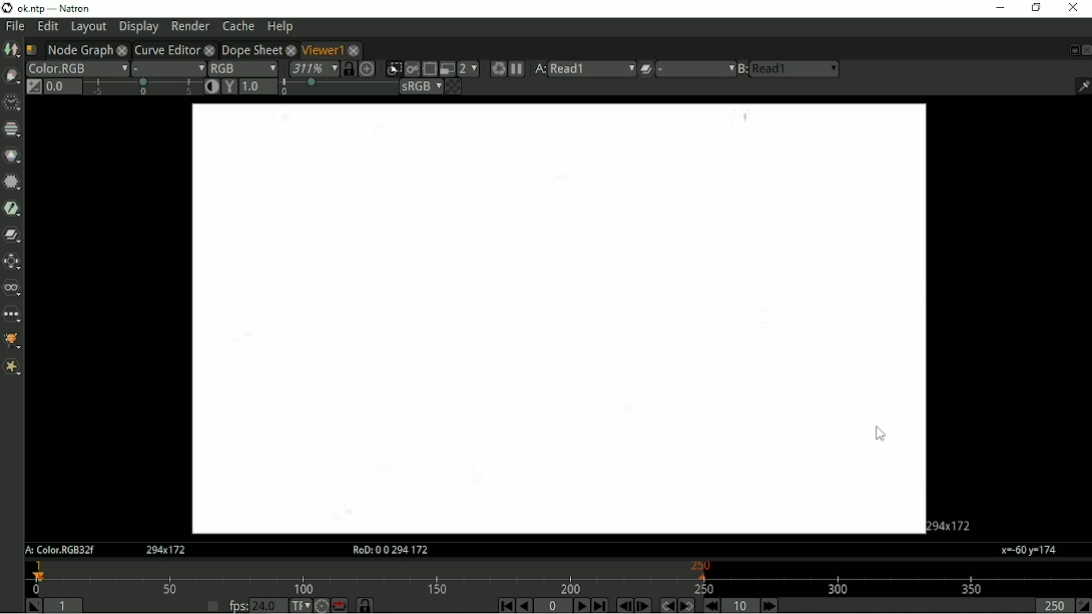 The width and height of the screenshot is (1092, 614). I want to click on Float pane, so click(1070, 50).